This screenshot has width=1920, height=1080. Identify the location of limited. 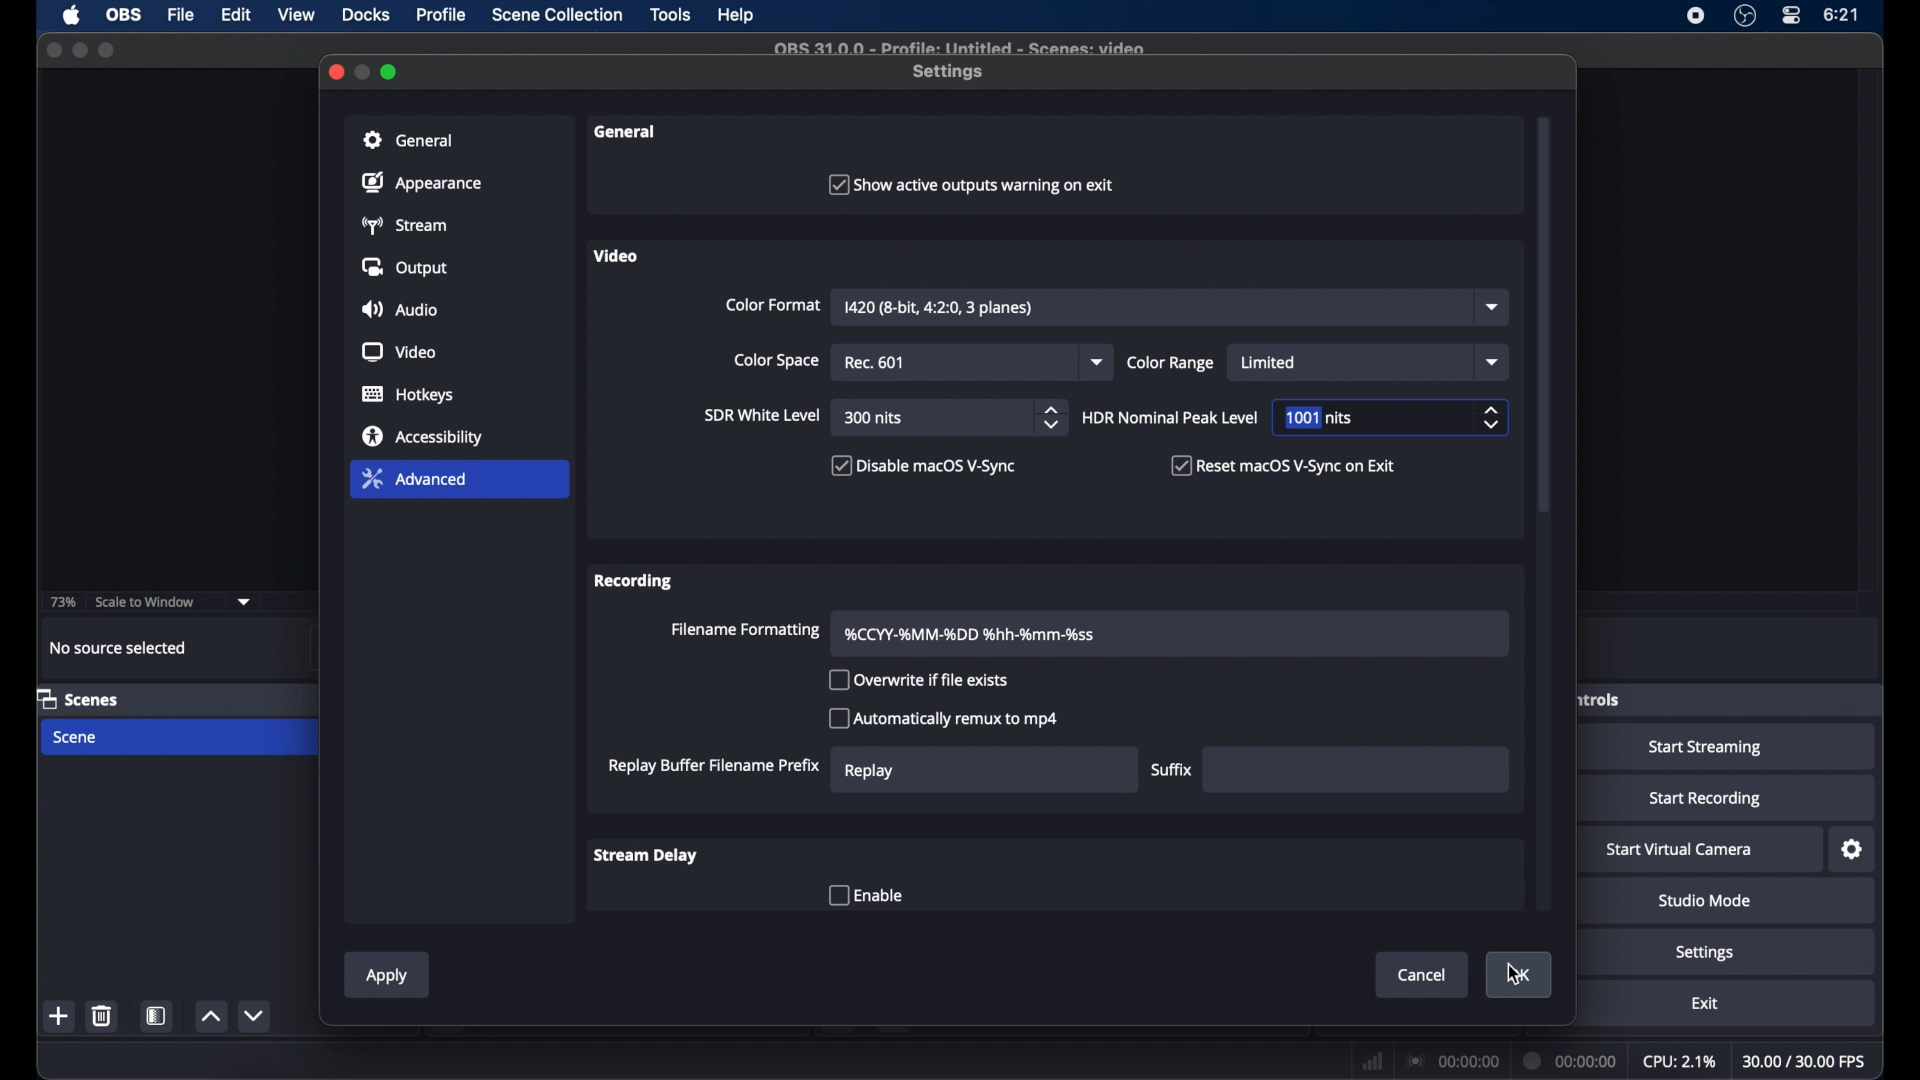
(1271, 363).